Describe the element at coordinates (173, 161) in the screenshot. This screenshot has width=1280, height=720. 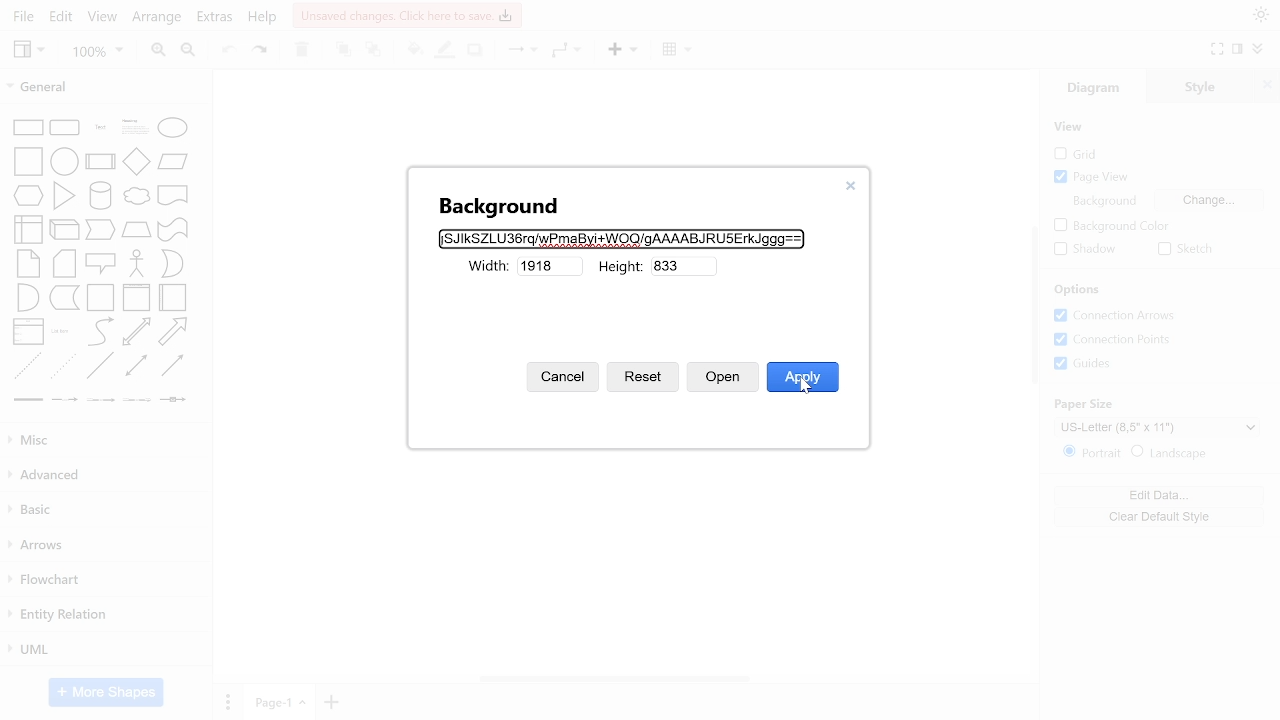
I see `general shapes` at that location.